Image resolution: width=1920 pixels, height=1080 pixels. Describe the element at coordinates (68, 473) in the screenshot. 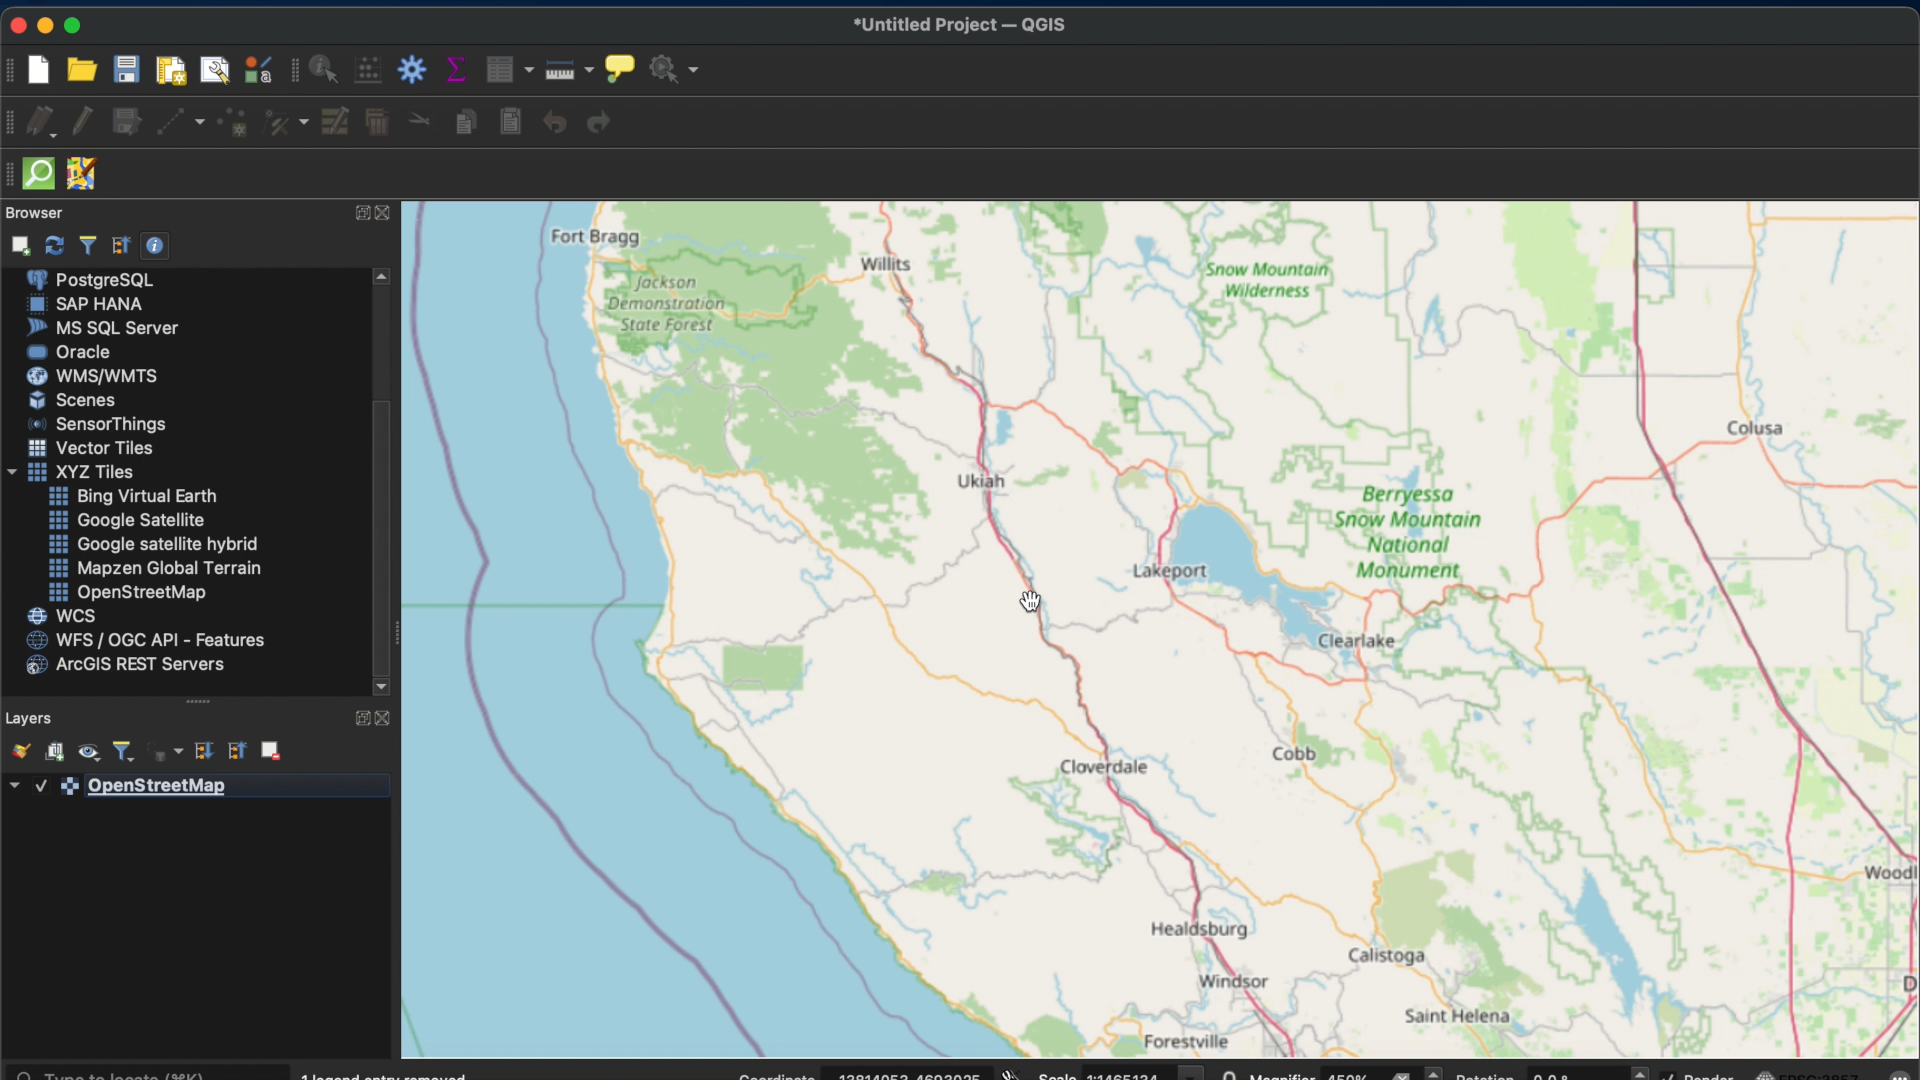

I see `xyz tiles` at that location.